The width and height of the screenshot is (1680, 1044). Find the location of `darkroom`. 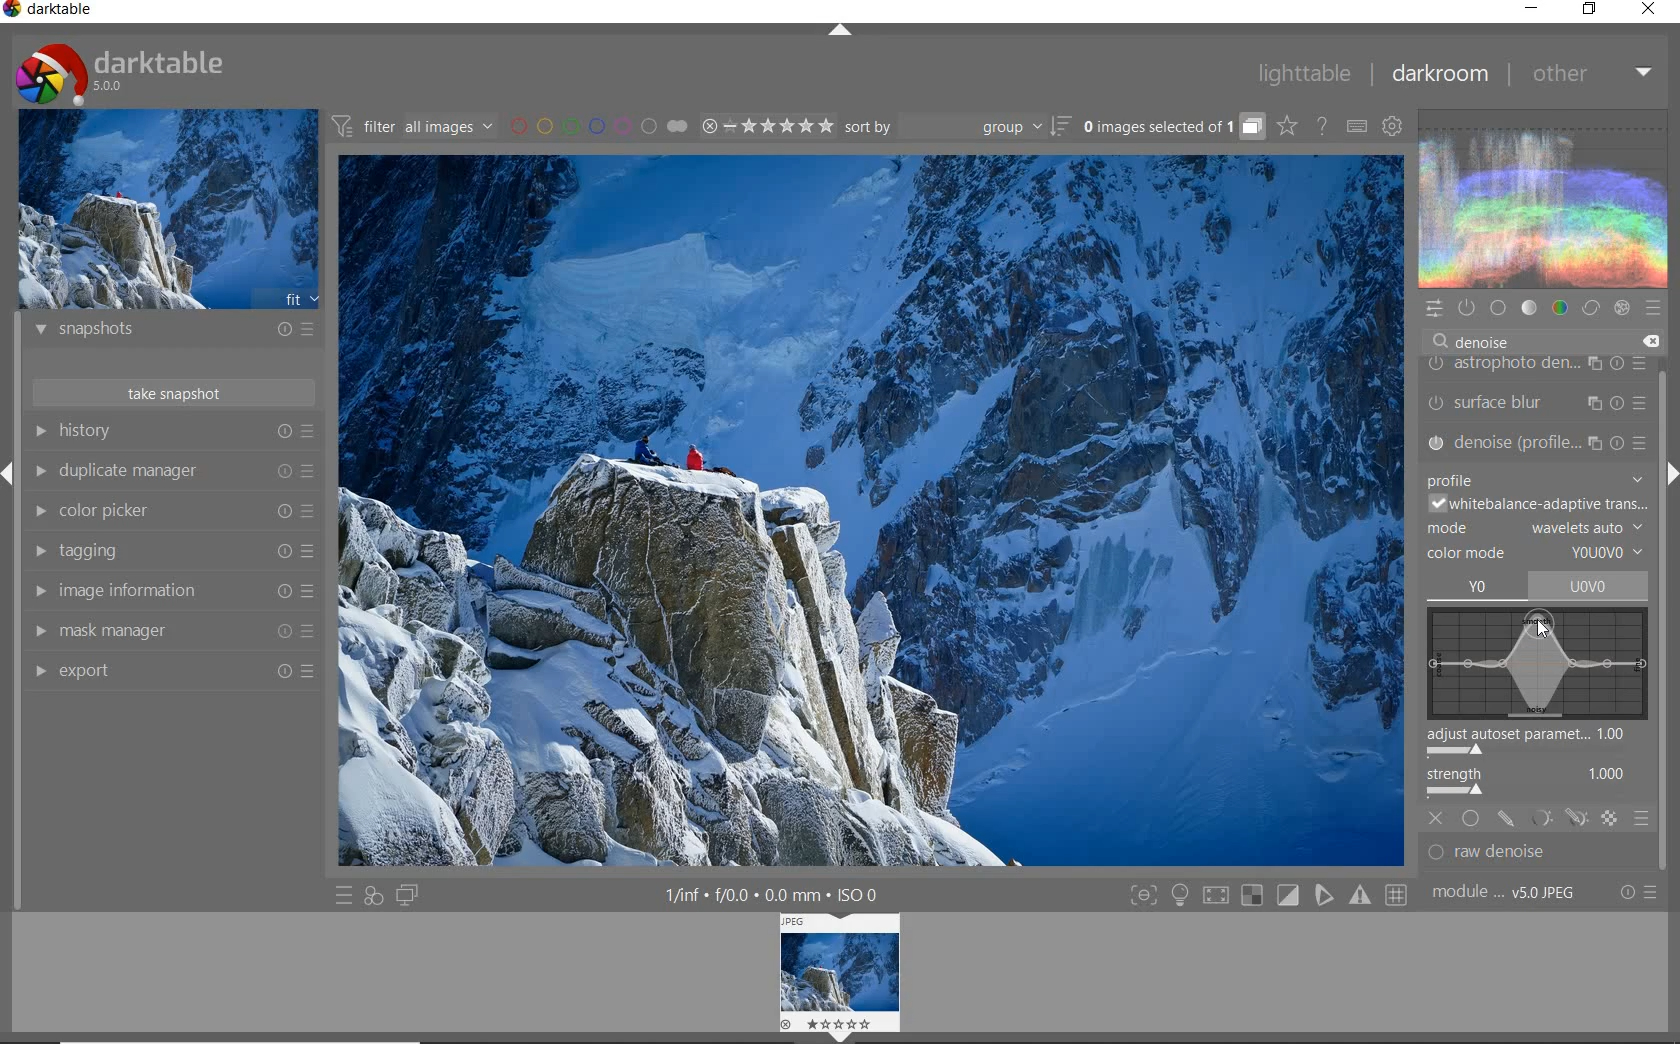

darkroom is located at coordinates (1439, 74).